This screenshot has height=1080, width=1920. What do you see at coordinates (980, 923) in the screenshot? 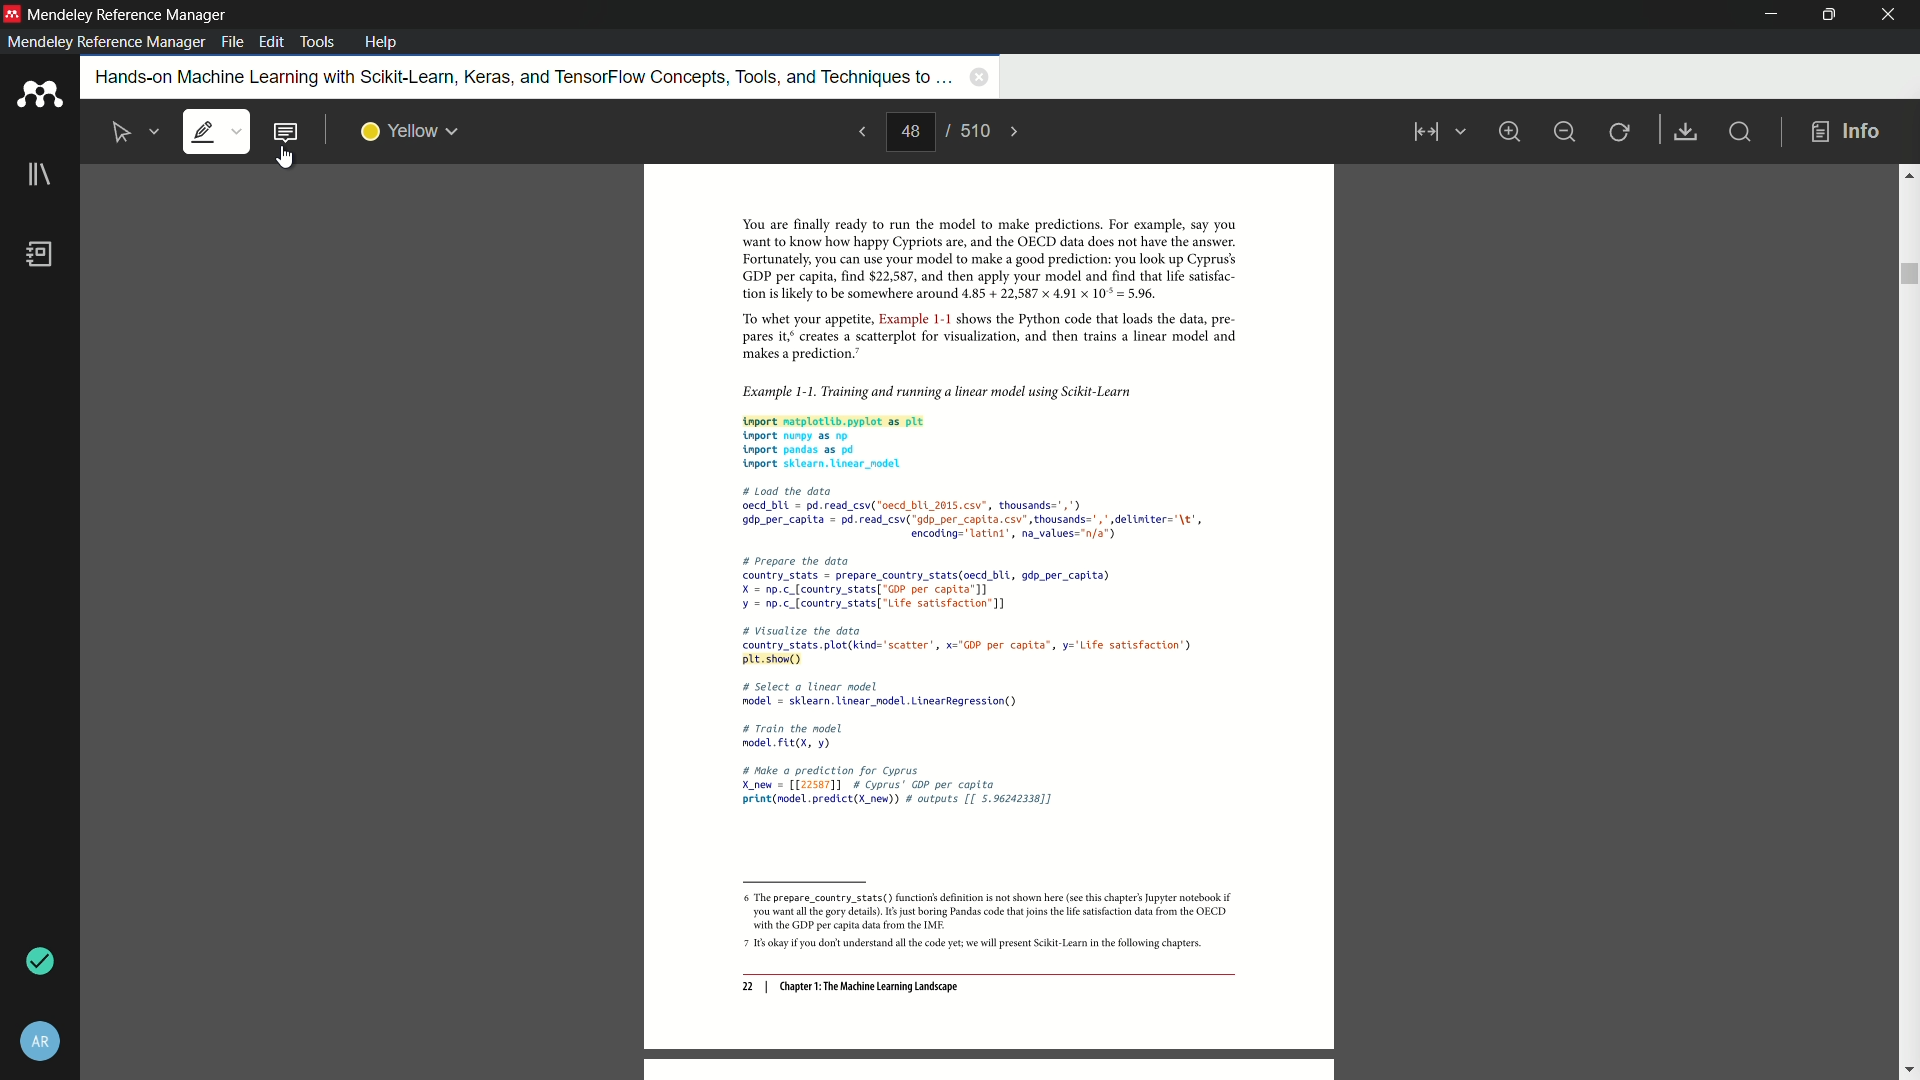
I see `6 The prepare_country_stats() function's definition is not shown here (see this chapter's Jupyter notebook if
‘you want al th gory details). 6s just boring Pandas code that joins th ie satisfaction data from the OECD
‘with the GDP per capita dta from the IMF:

7 1s okay you dont understand all the code yet we will present Scikit-Lear inthe following chapters.` at bounding box center [980, 923].